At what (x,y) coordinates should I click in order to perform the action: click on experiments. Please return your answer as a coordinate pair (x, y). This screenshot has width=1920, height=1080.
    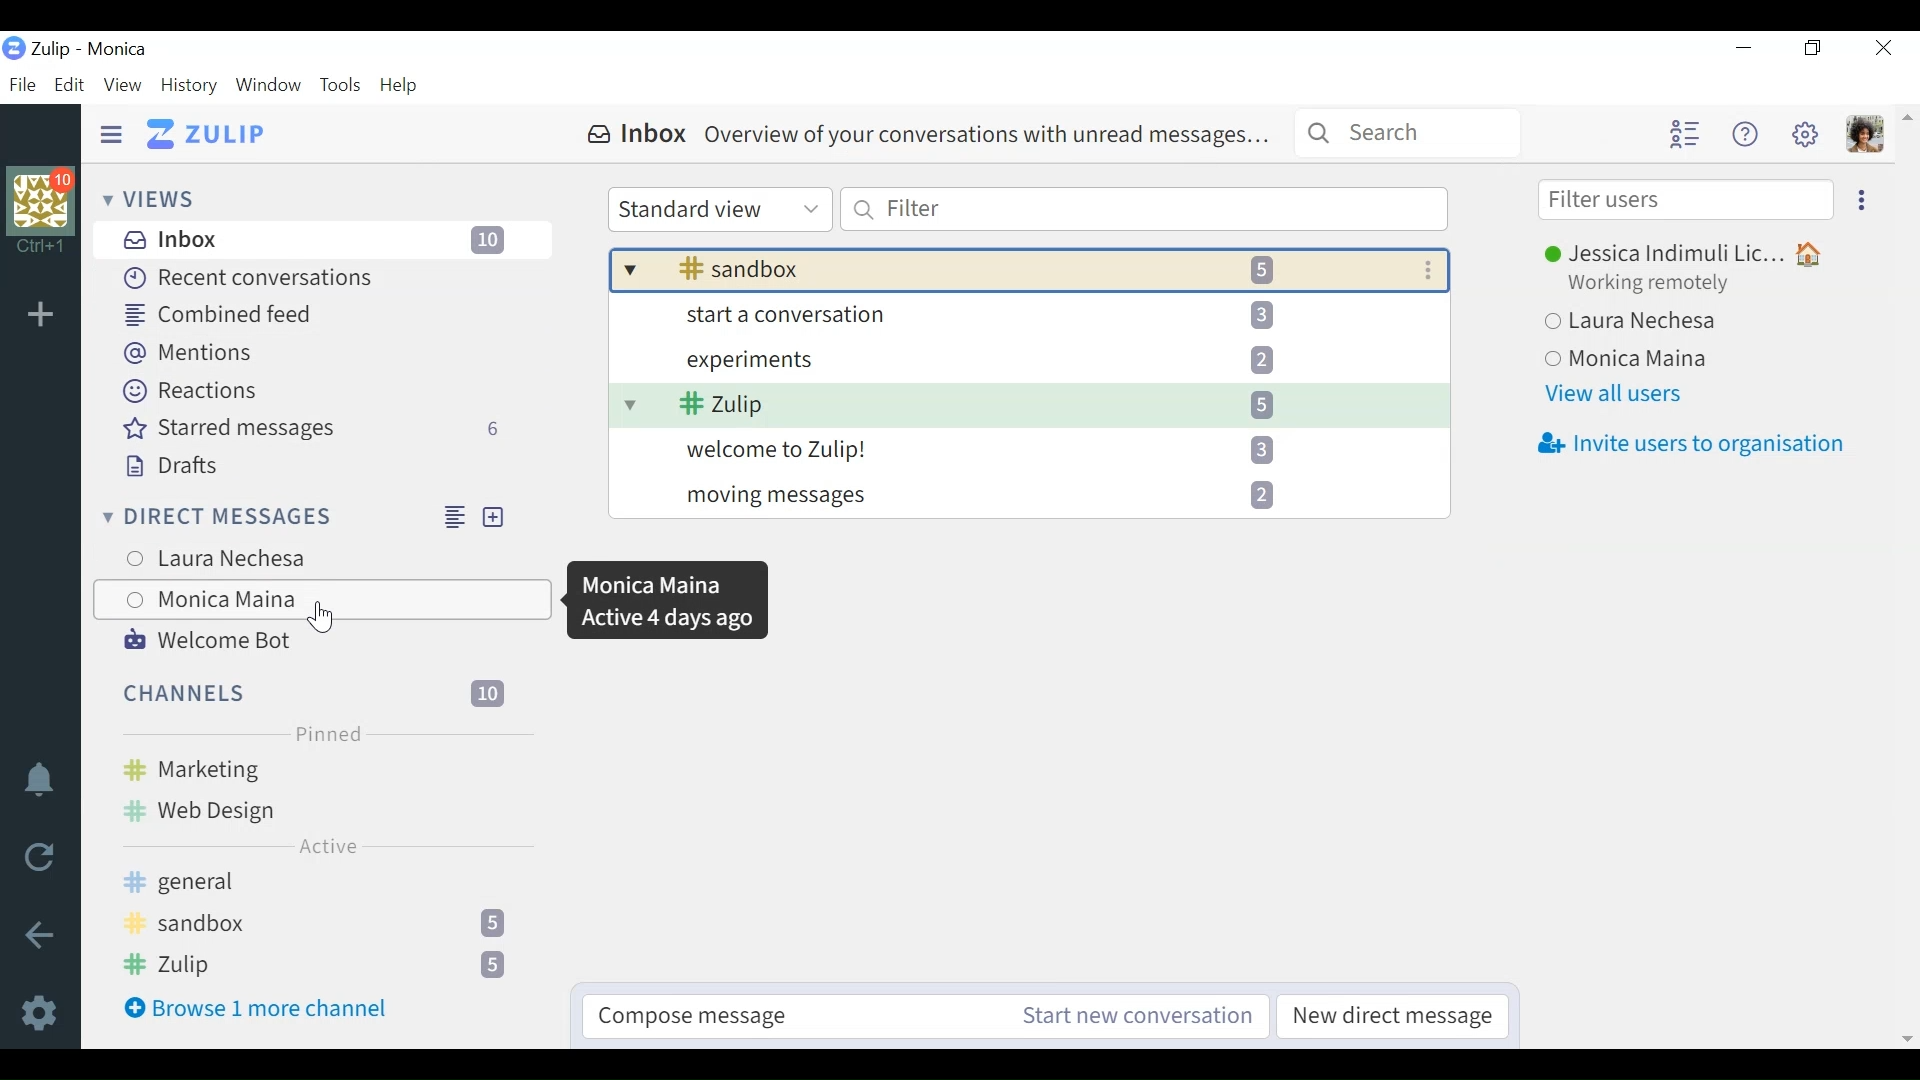
    Looking at the image, I should click on (1025, 362).